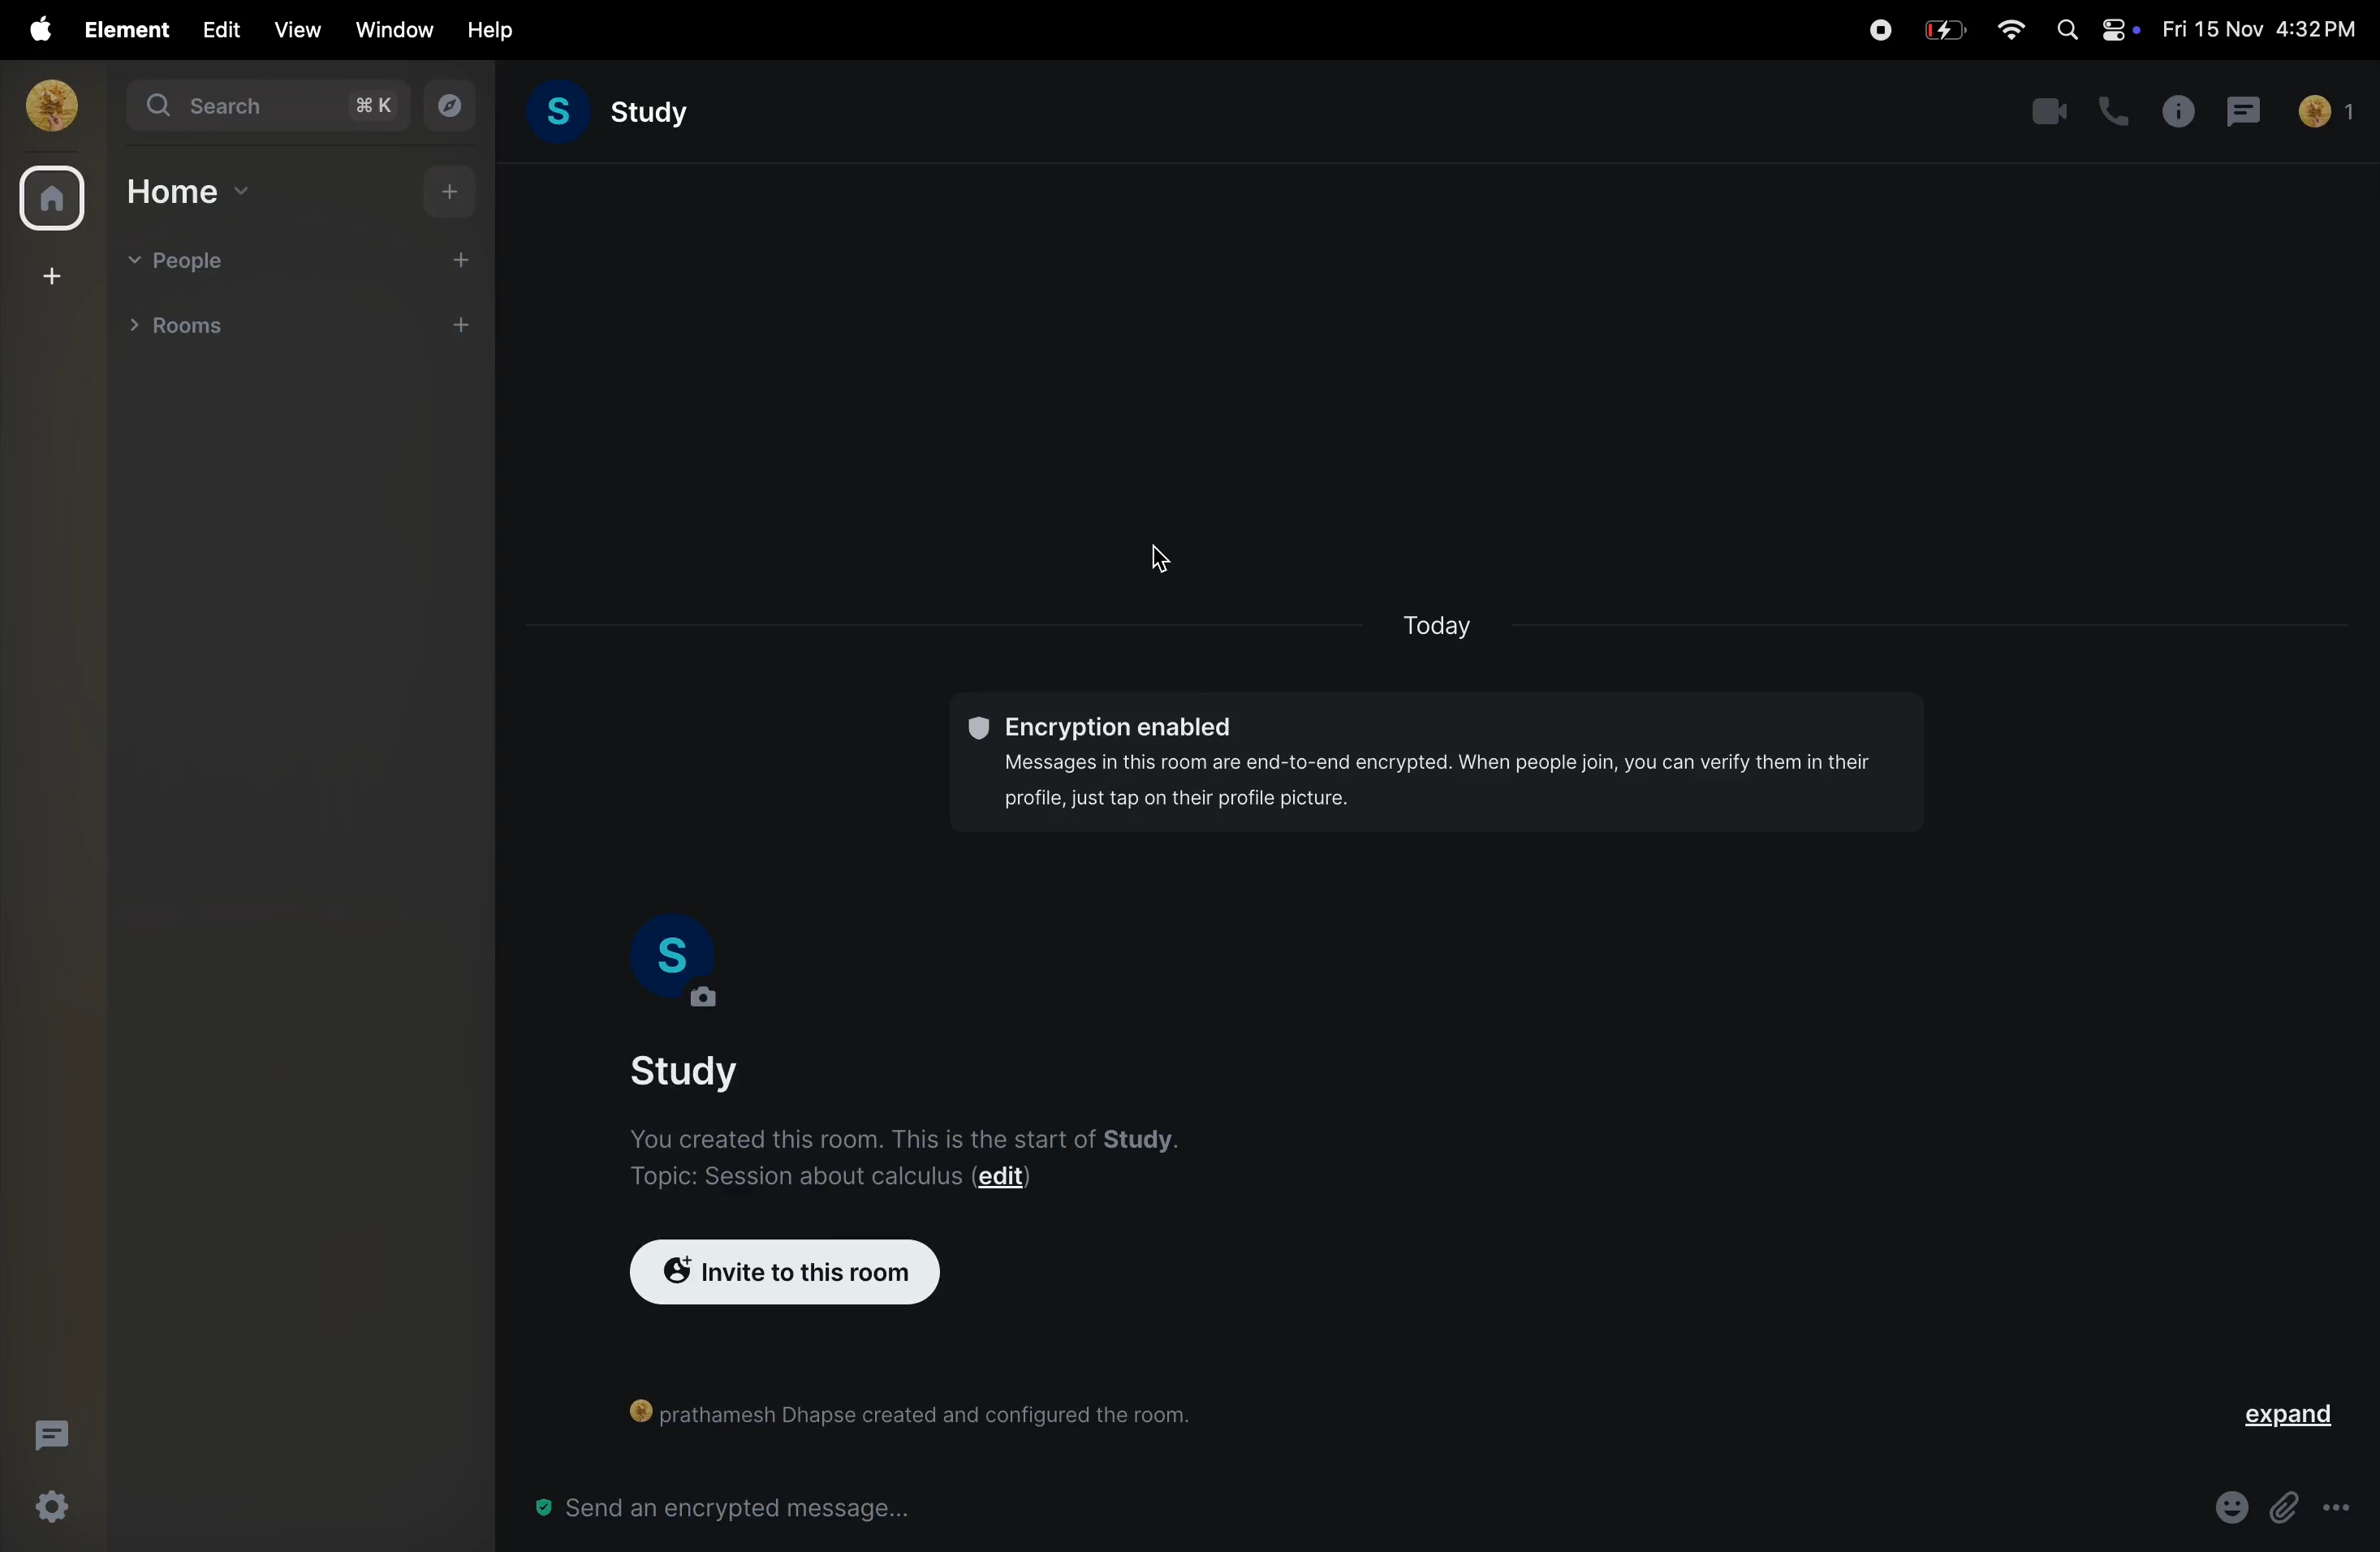 This screenshot has height=1552, width=2380. Describe the element at coordinates (676, 964) in the screenshot. I see `room profile` at that location.